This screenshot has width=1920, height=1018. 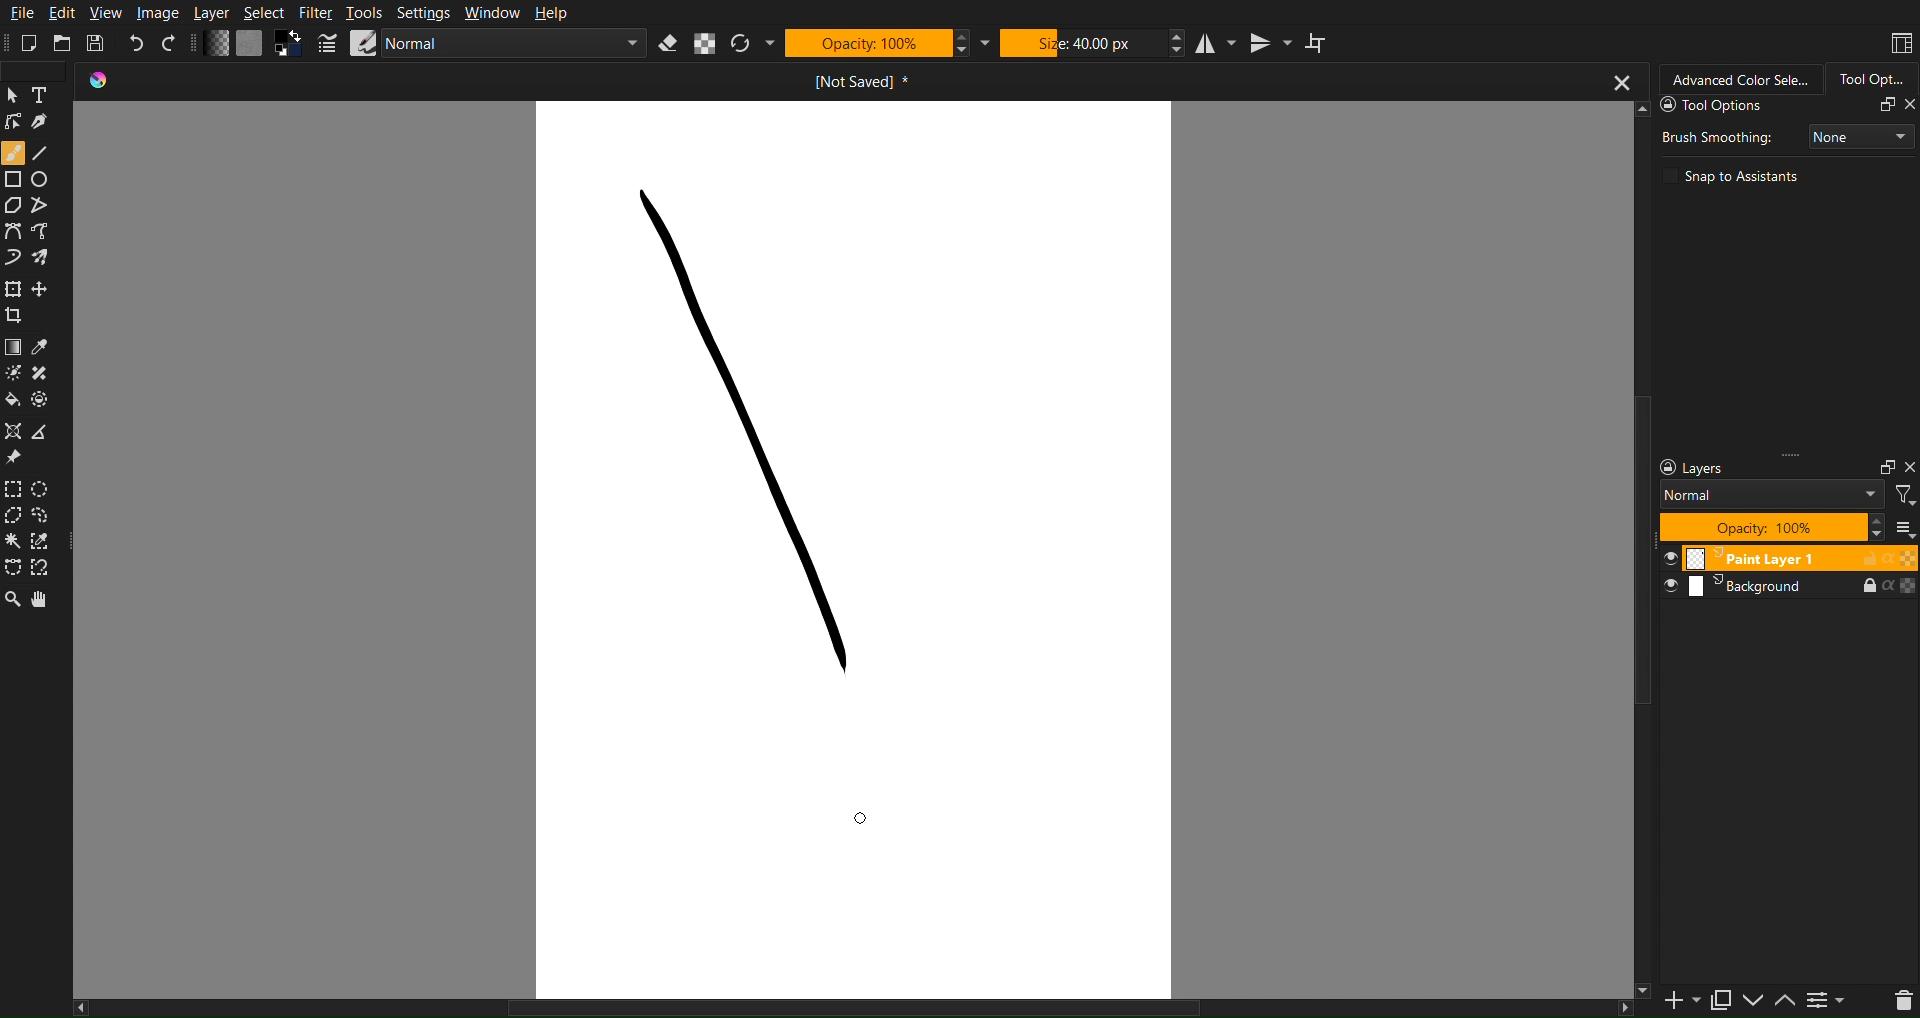 I want to click on Delete, so click(x=1897, y=1002).